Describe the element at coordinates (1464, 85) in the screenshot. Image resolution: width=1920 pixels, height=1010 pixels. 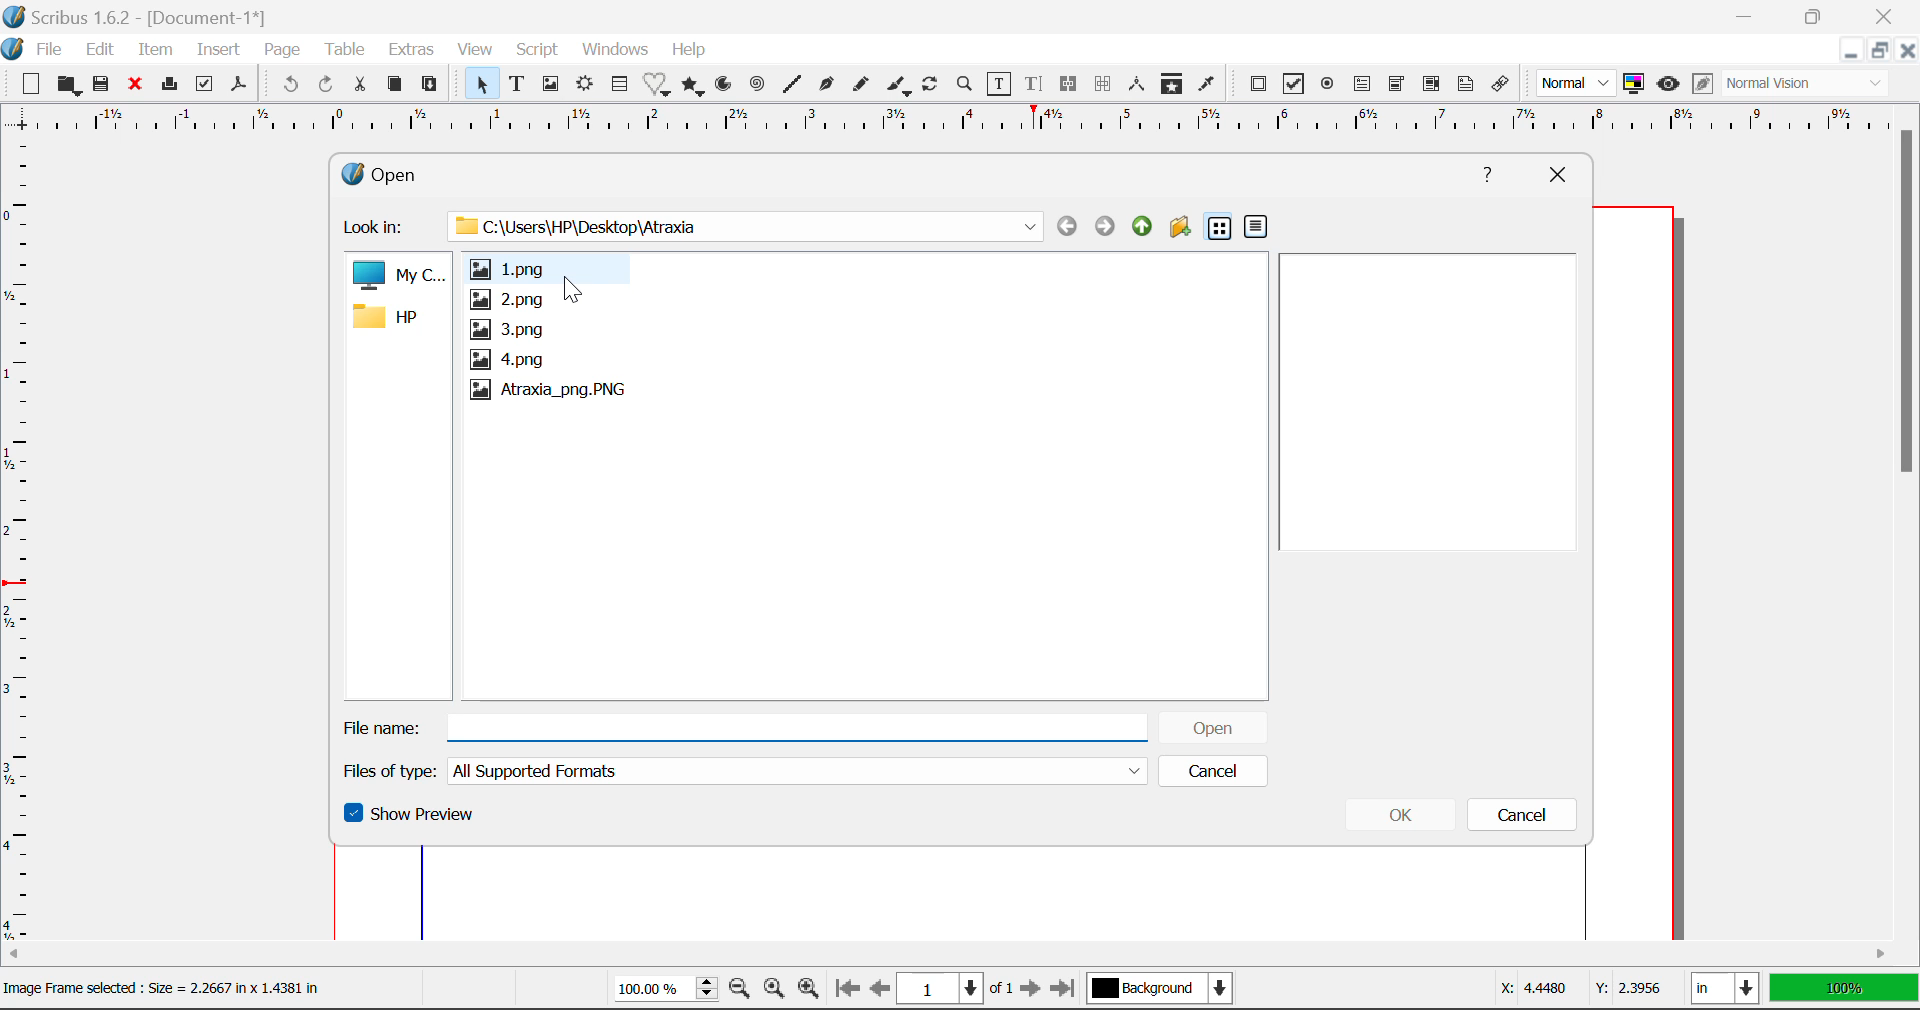
I see `Text Annotation` at that location.